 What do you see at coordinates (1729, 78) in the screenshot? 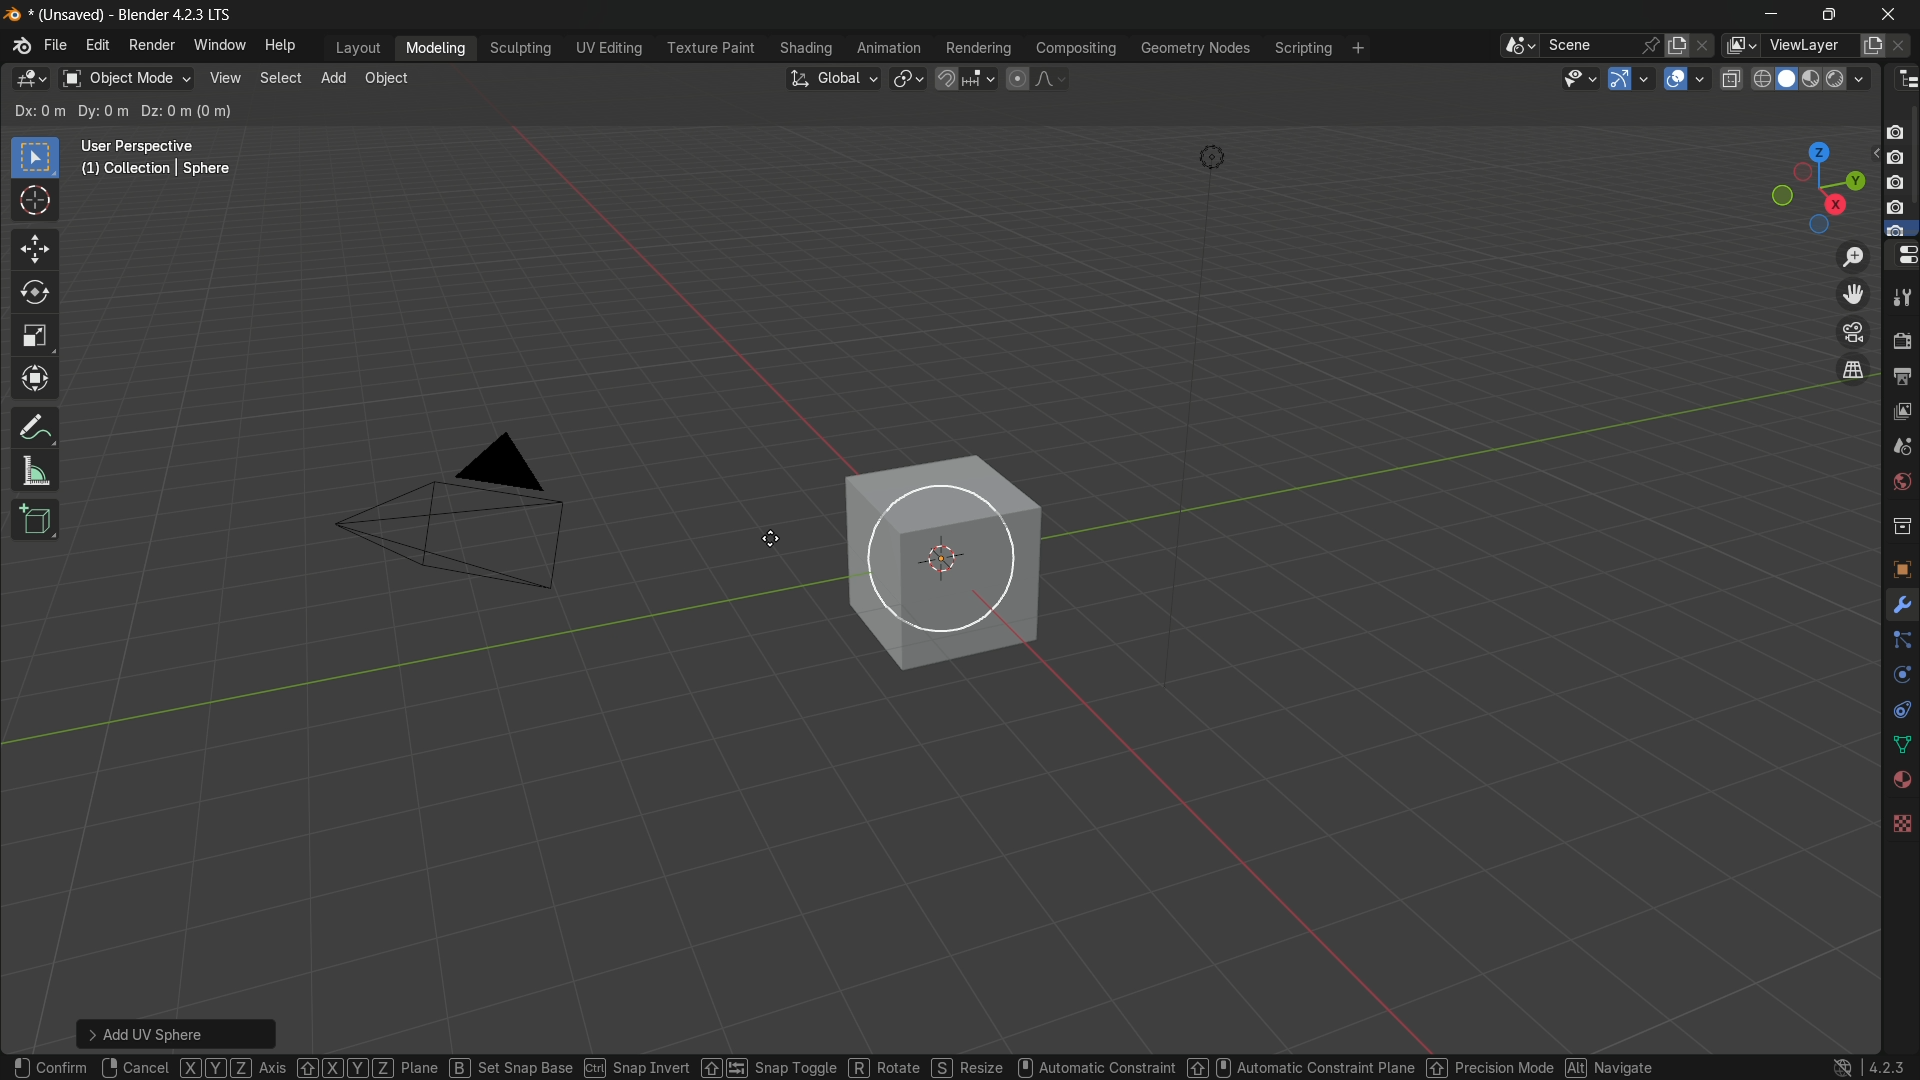
I see `toggle x ray` at bounding box center [1729, 78].